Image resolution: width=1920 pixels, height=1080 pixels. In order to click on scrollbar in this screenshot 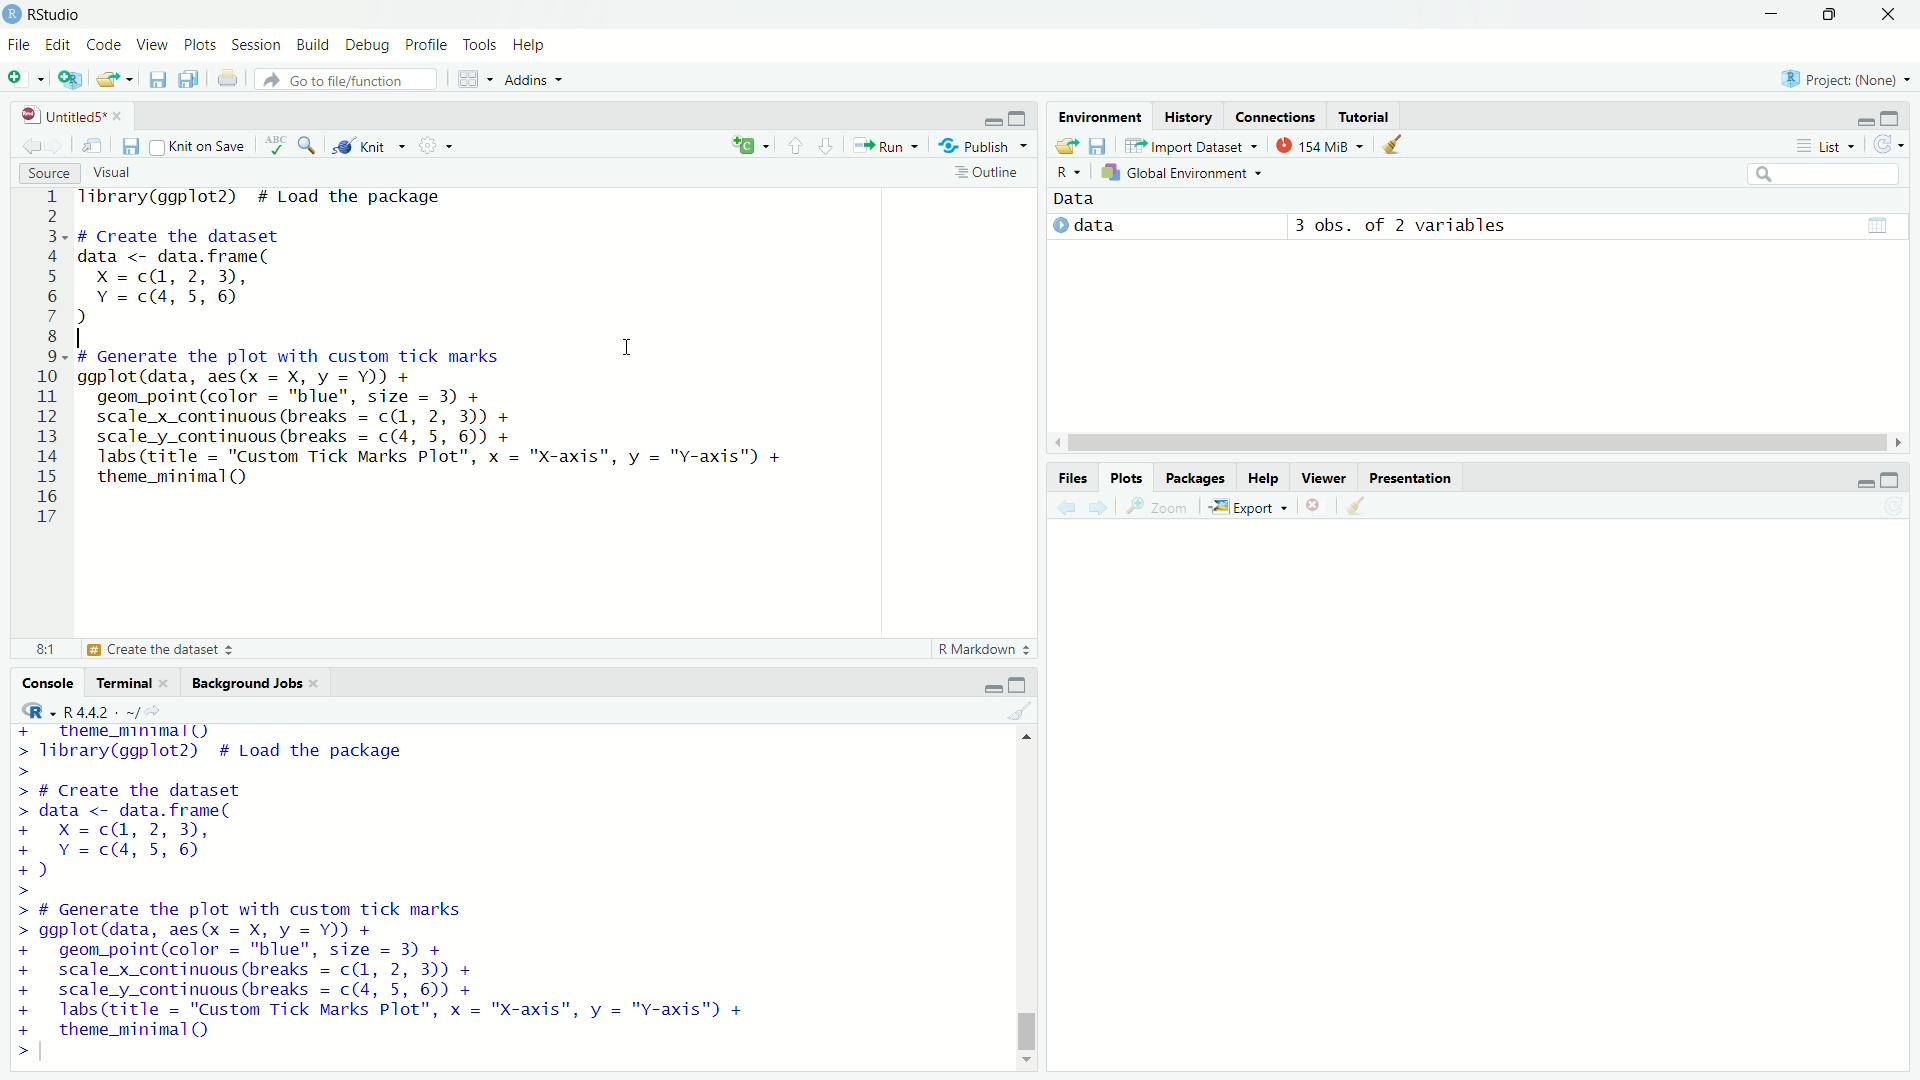, I will do `click(1025, 902)`.